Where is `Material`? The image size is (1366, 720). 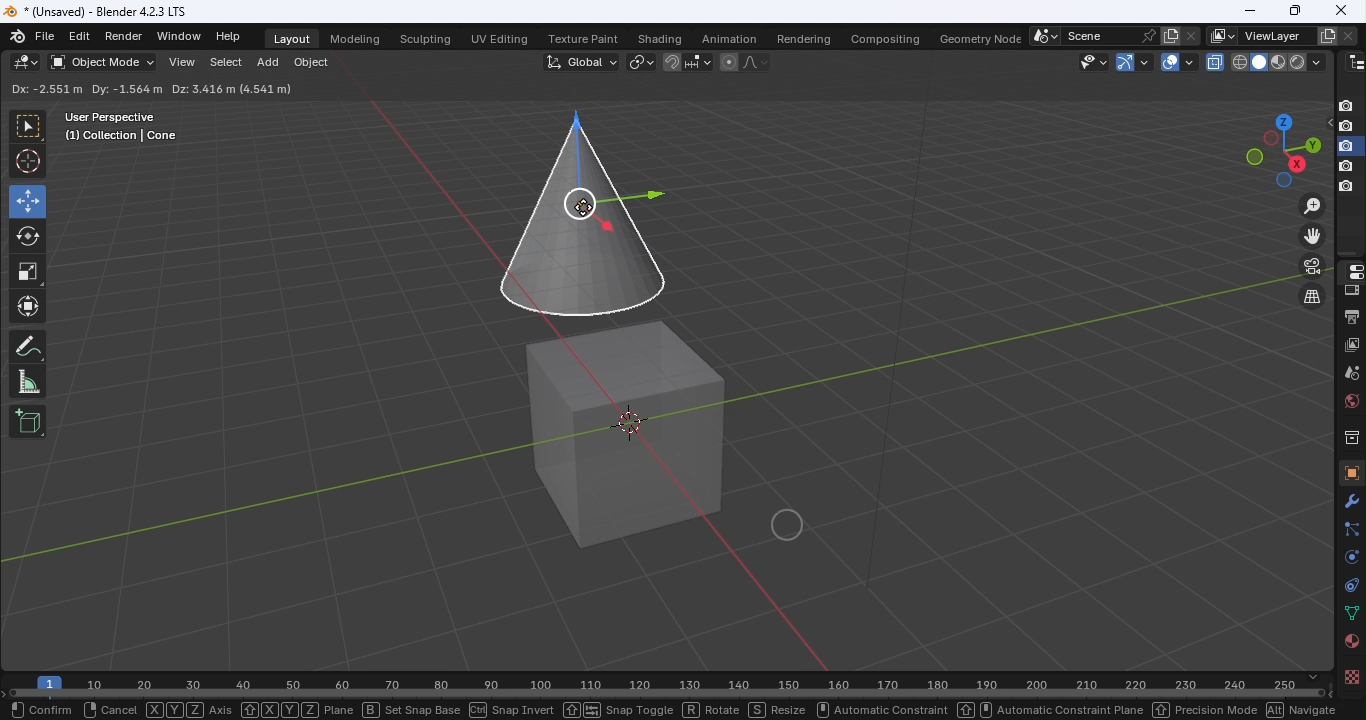
Material is located at coordinates (1350, 642).